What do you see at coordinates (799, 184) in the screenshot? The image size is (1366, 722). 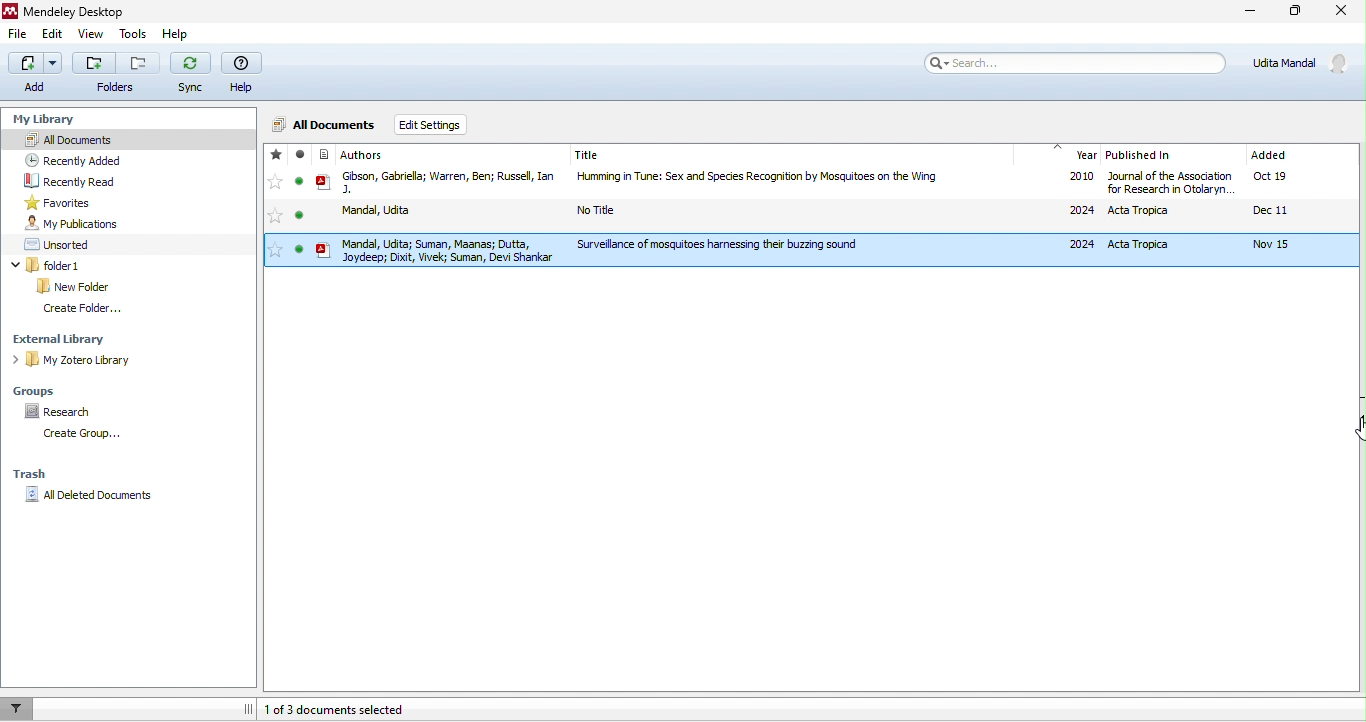 I see `y, Gbson, Gabriella; Warren, Ben; Russel, Ian Humming in Tune: Sex and Species Recognition by Mosquitoes on the Wing 2010 Journal of the Assocation Oct 19
Jy [rab rw——` at bounding box center [799, 184].